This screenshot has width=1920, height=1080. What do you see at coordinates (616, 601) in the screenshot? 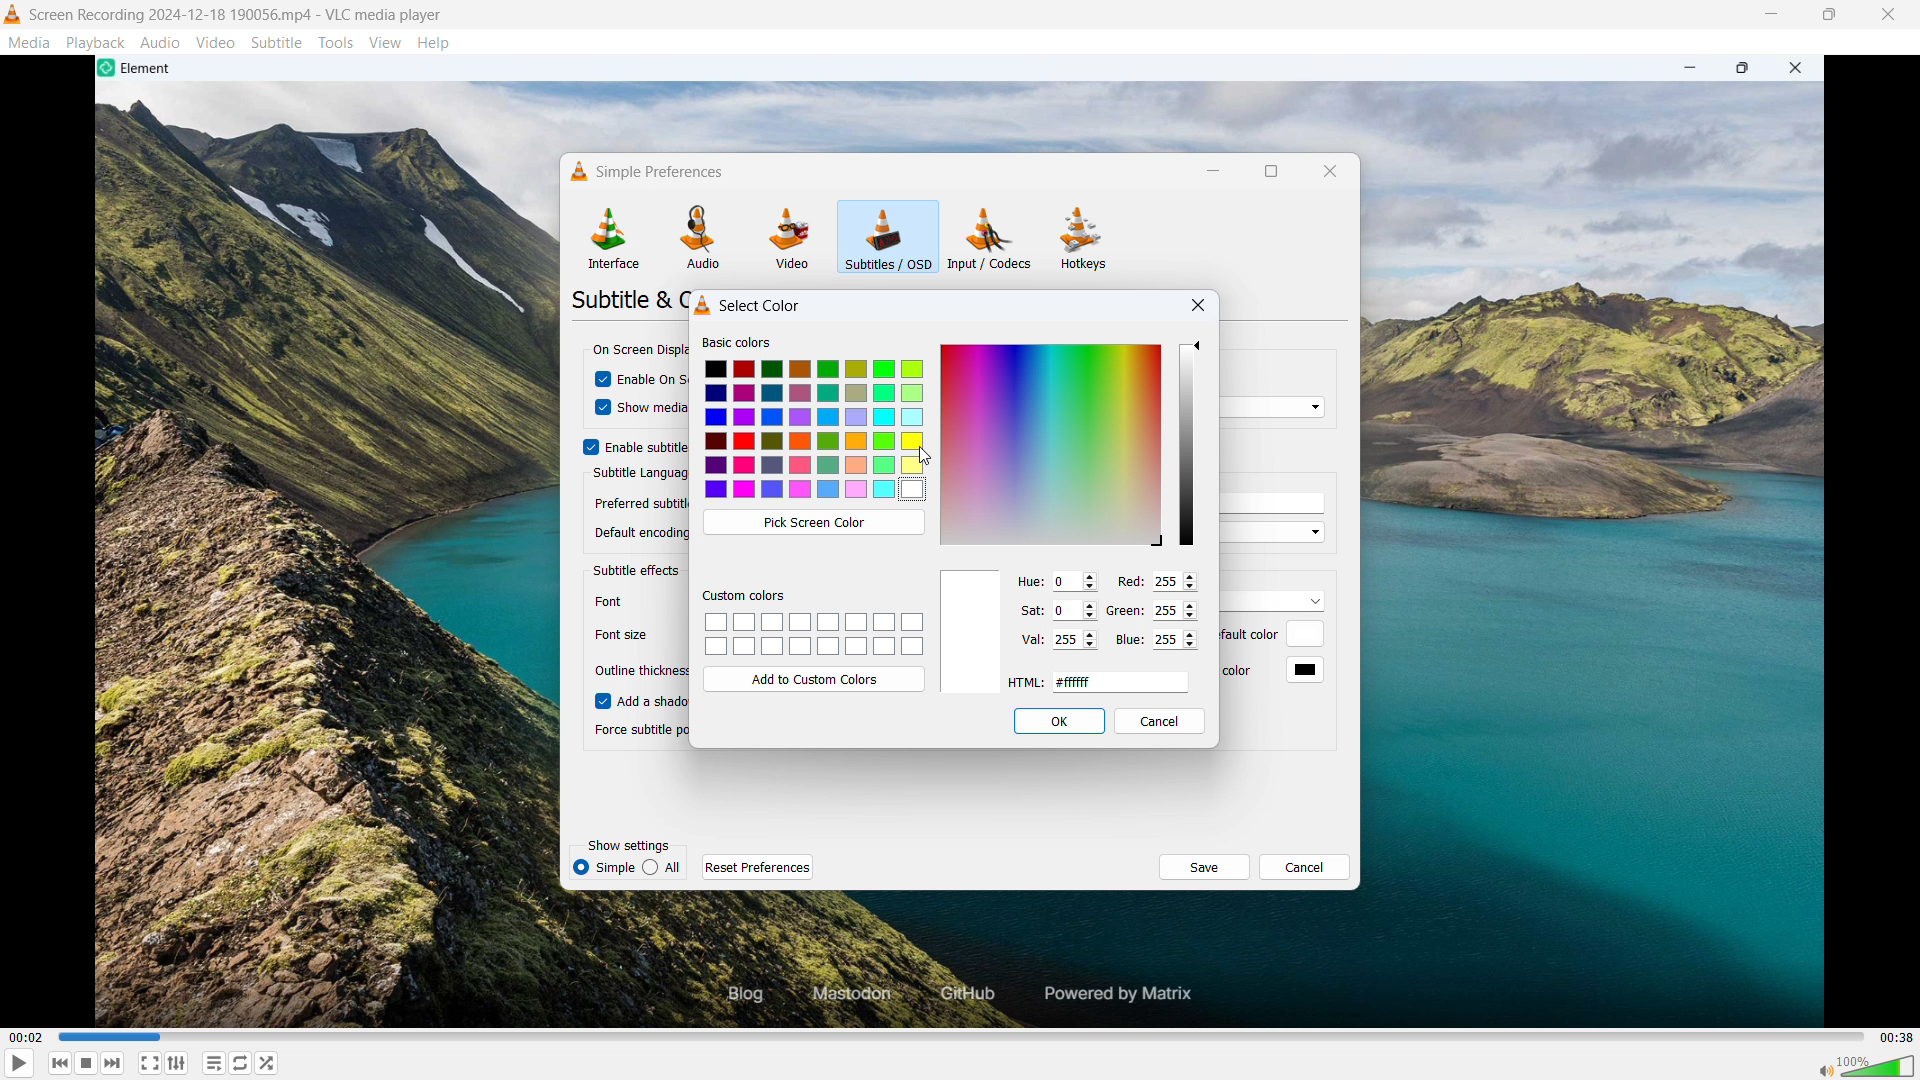
I see `font` at bounding box center [616, 601].